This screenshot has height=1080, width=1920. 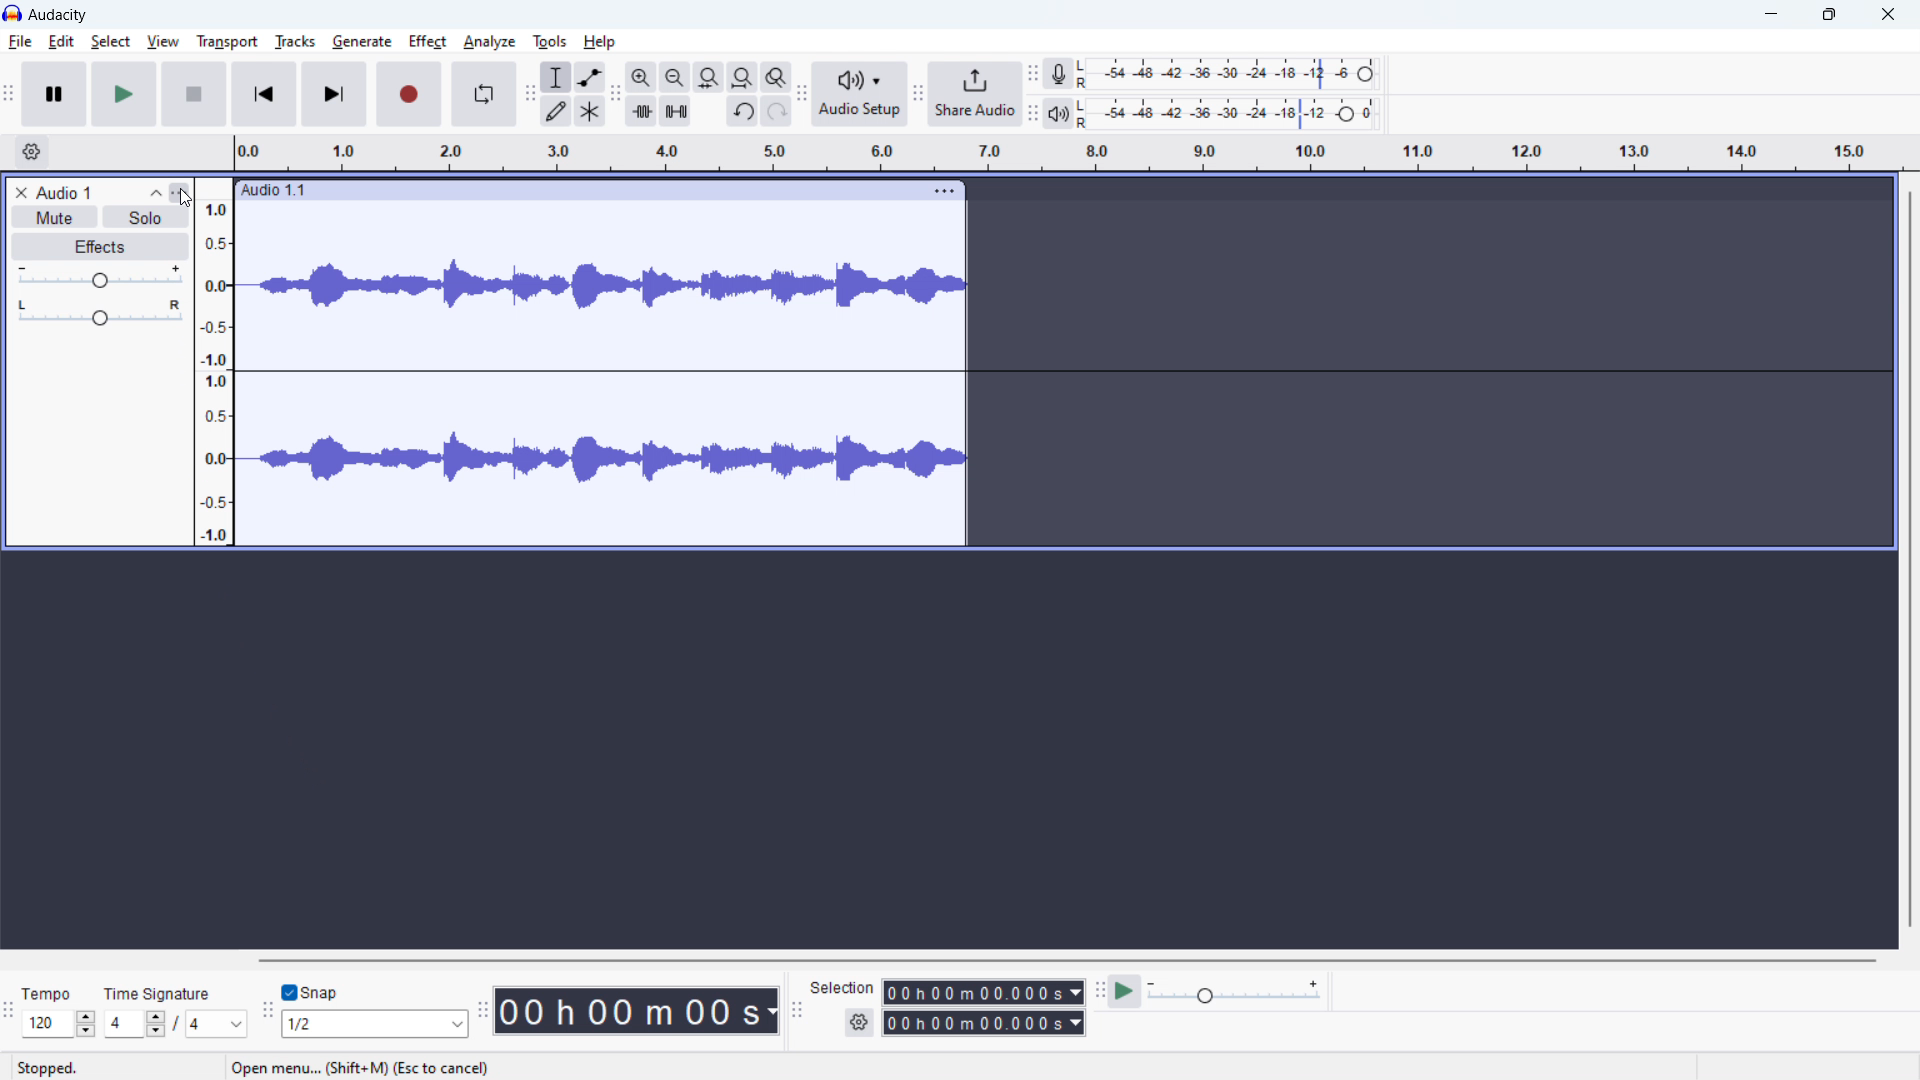 What do you see at coordinates (1830, 15) in the screenshot?
I see `maximize` at bounding box center [1830, 15].